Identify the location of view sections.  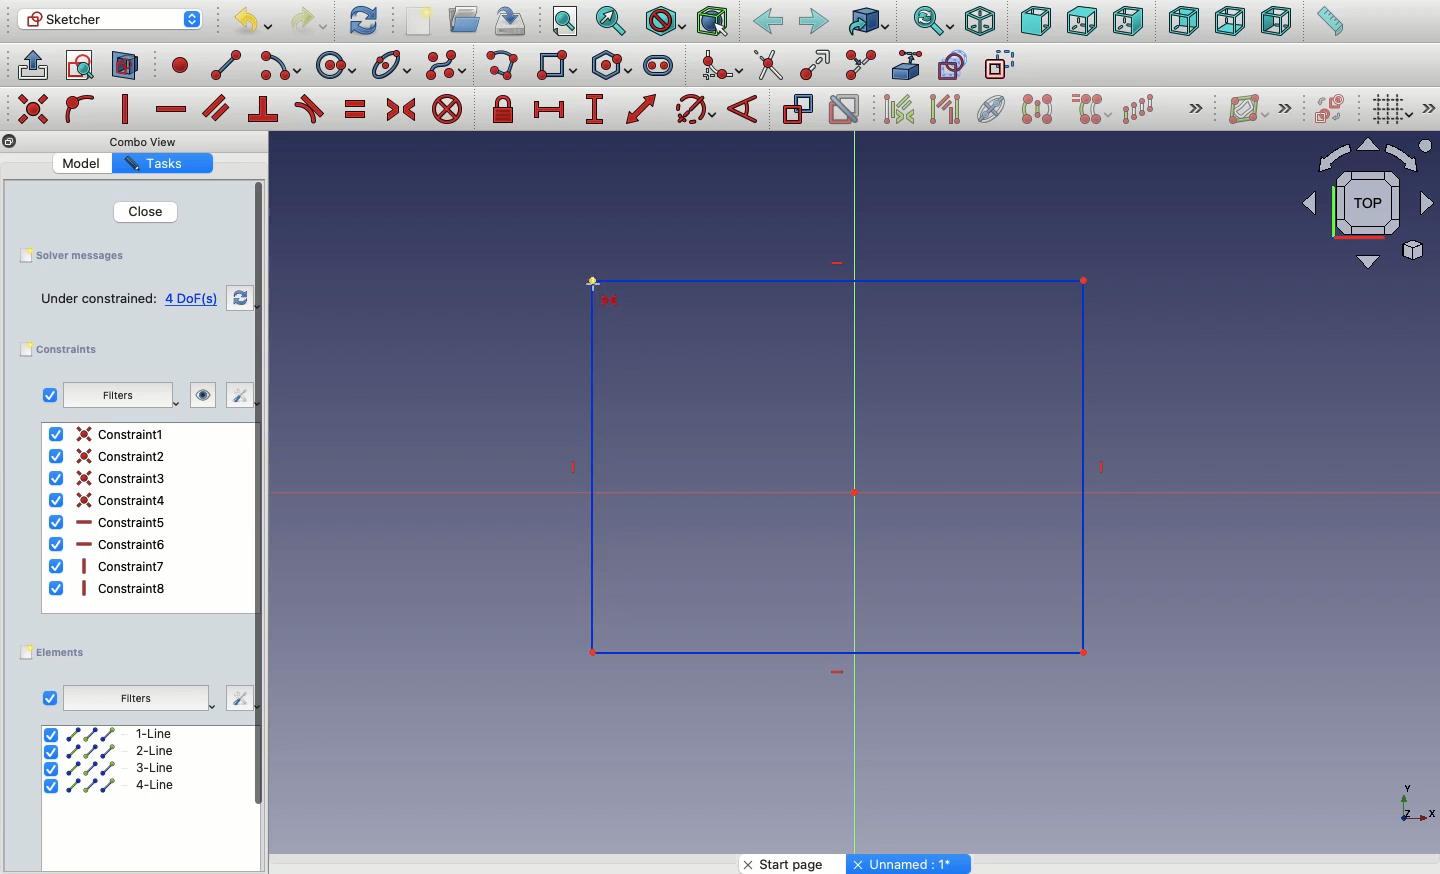
(130, 67).